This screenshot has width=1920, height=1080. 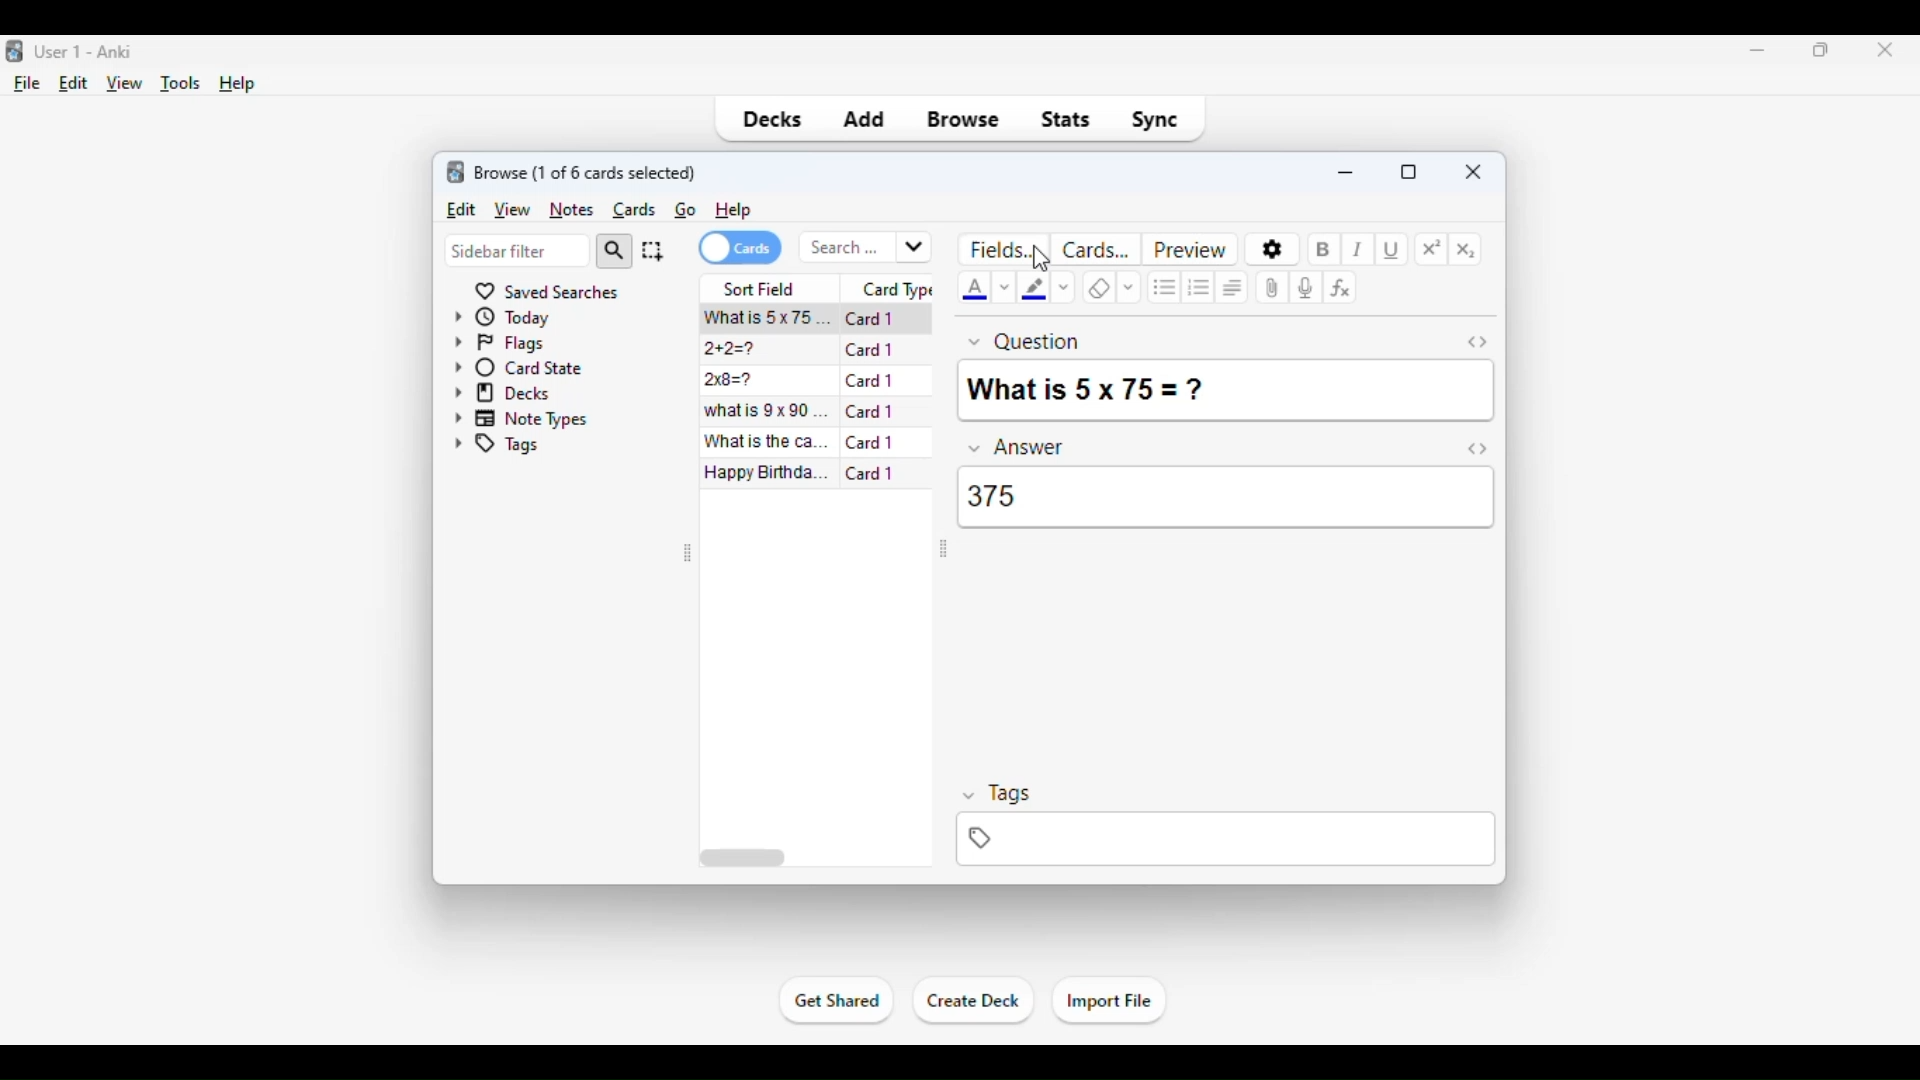 What do you see at coordinates (571, 210) in the screenshot?
I see `notes` at bounding box center [571, 210].